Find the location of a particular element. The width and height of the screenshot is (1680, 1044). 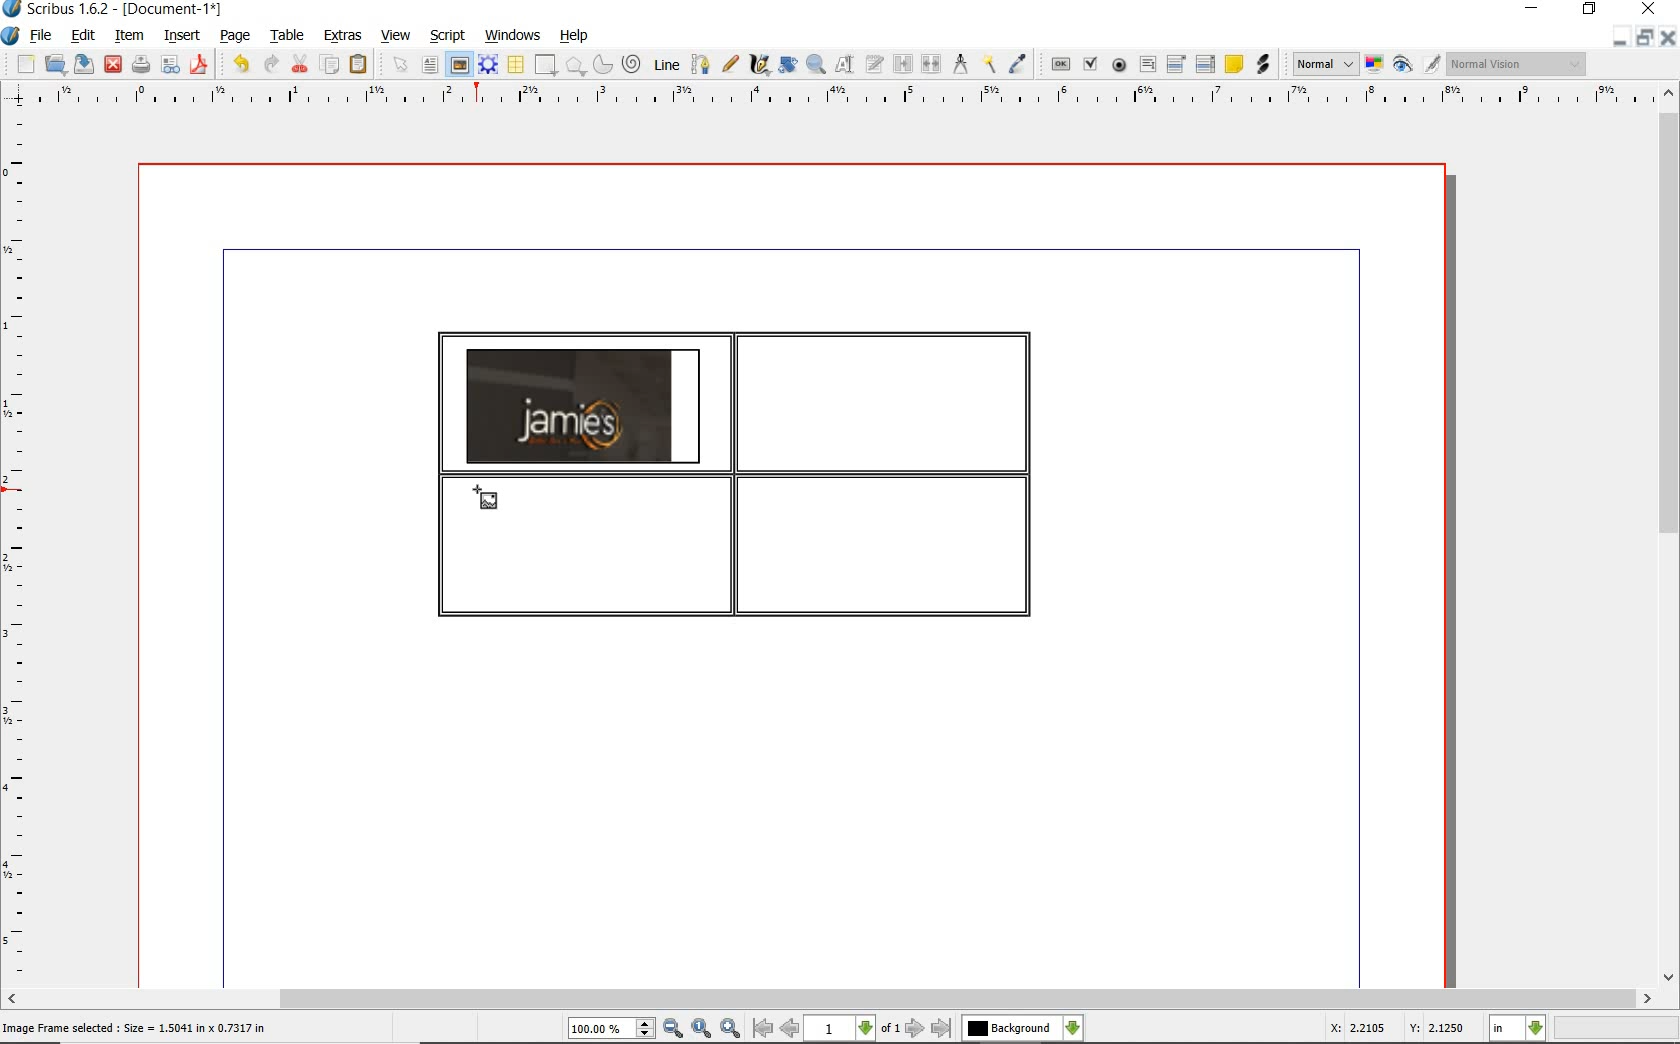

ruler is located at coordinates (849, 96).